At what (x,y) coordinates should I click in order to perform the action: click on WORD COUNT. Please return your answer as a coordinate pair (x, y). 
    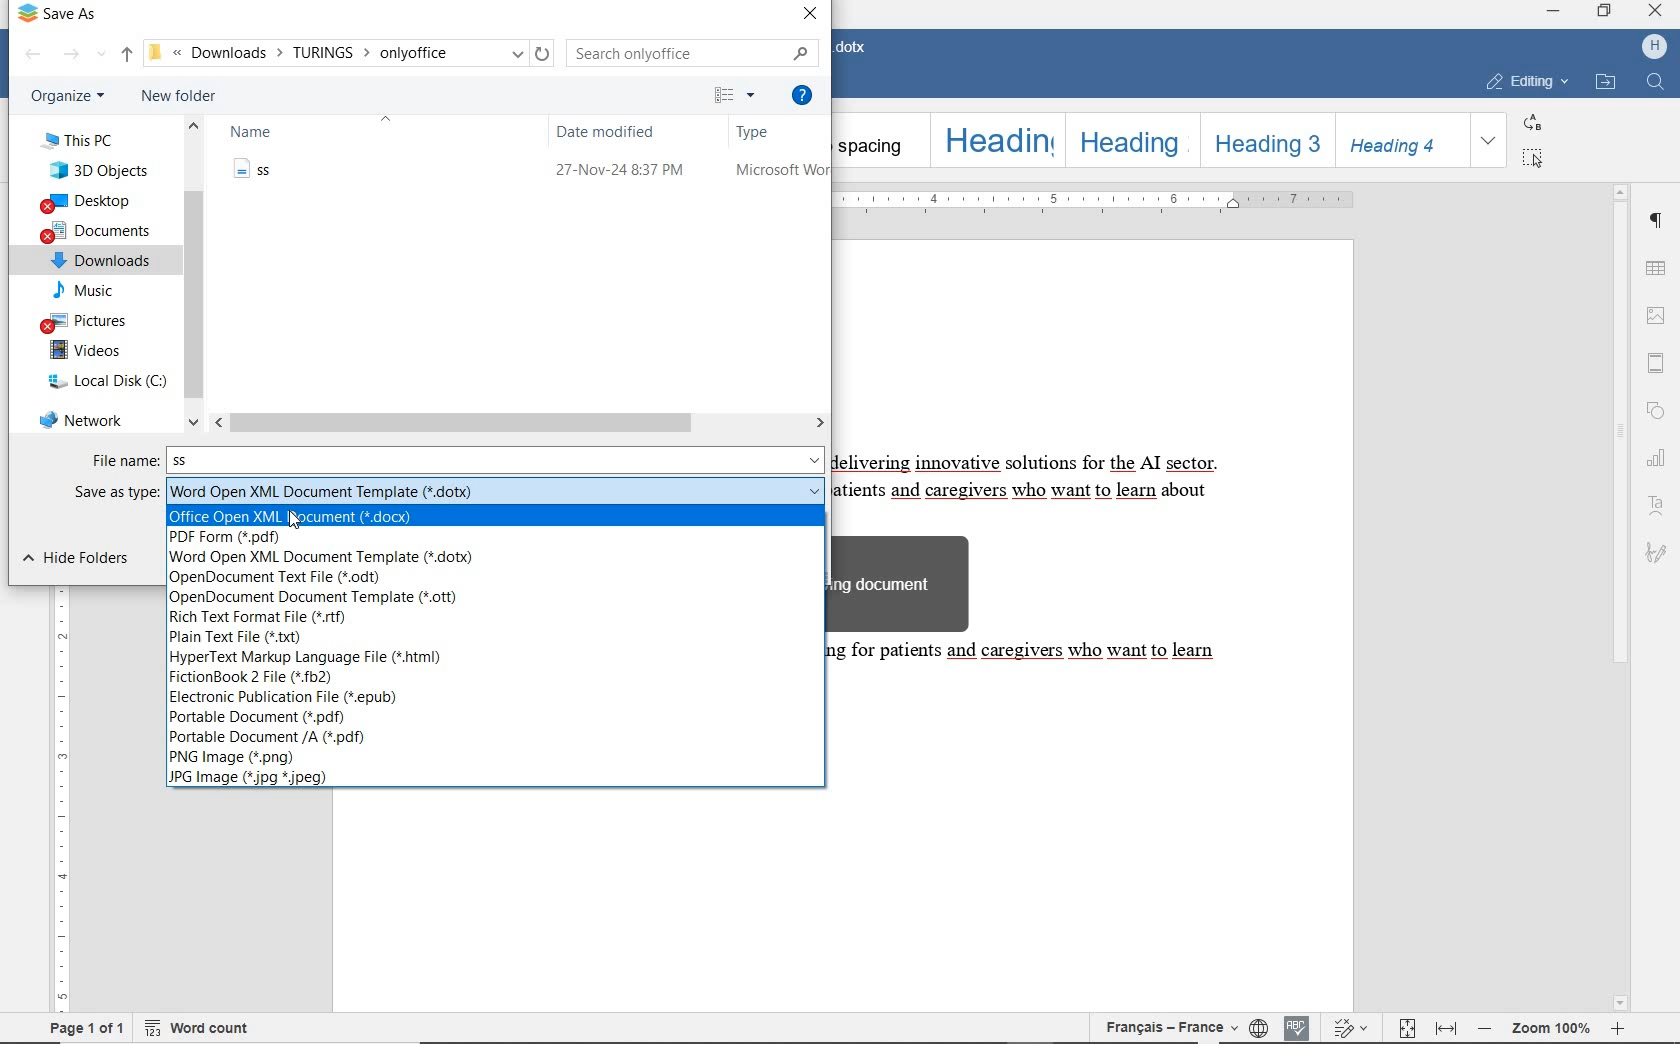
    Looking at the image, I should click on (206, 1026).